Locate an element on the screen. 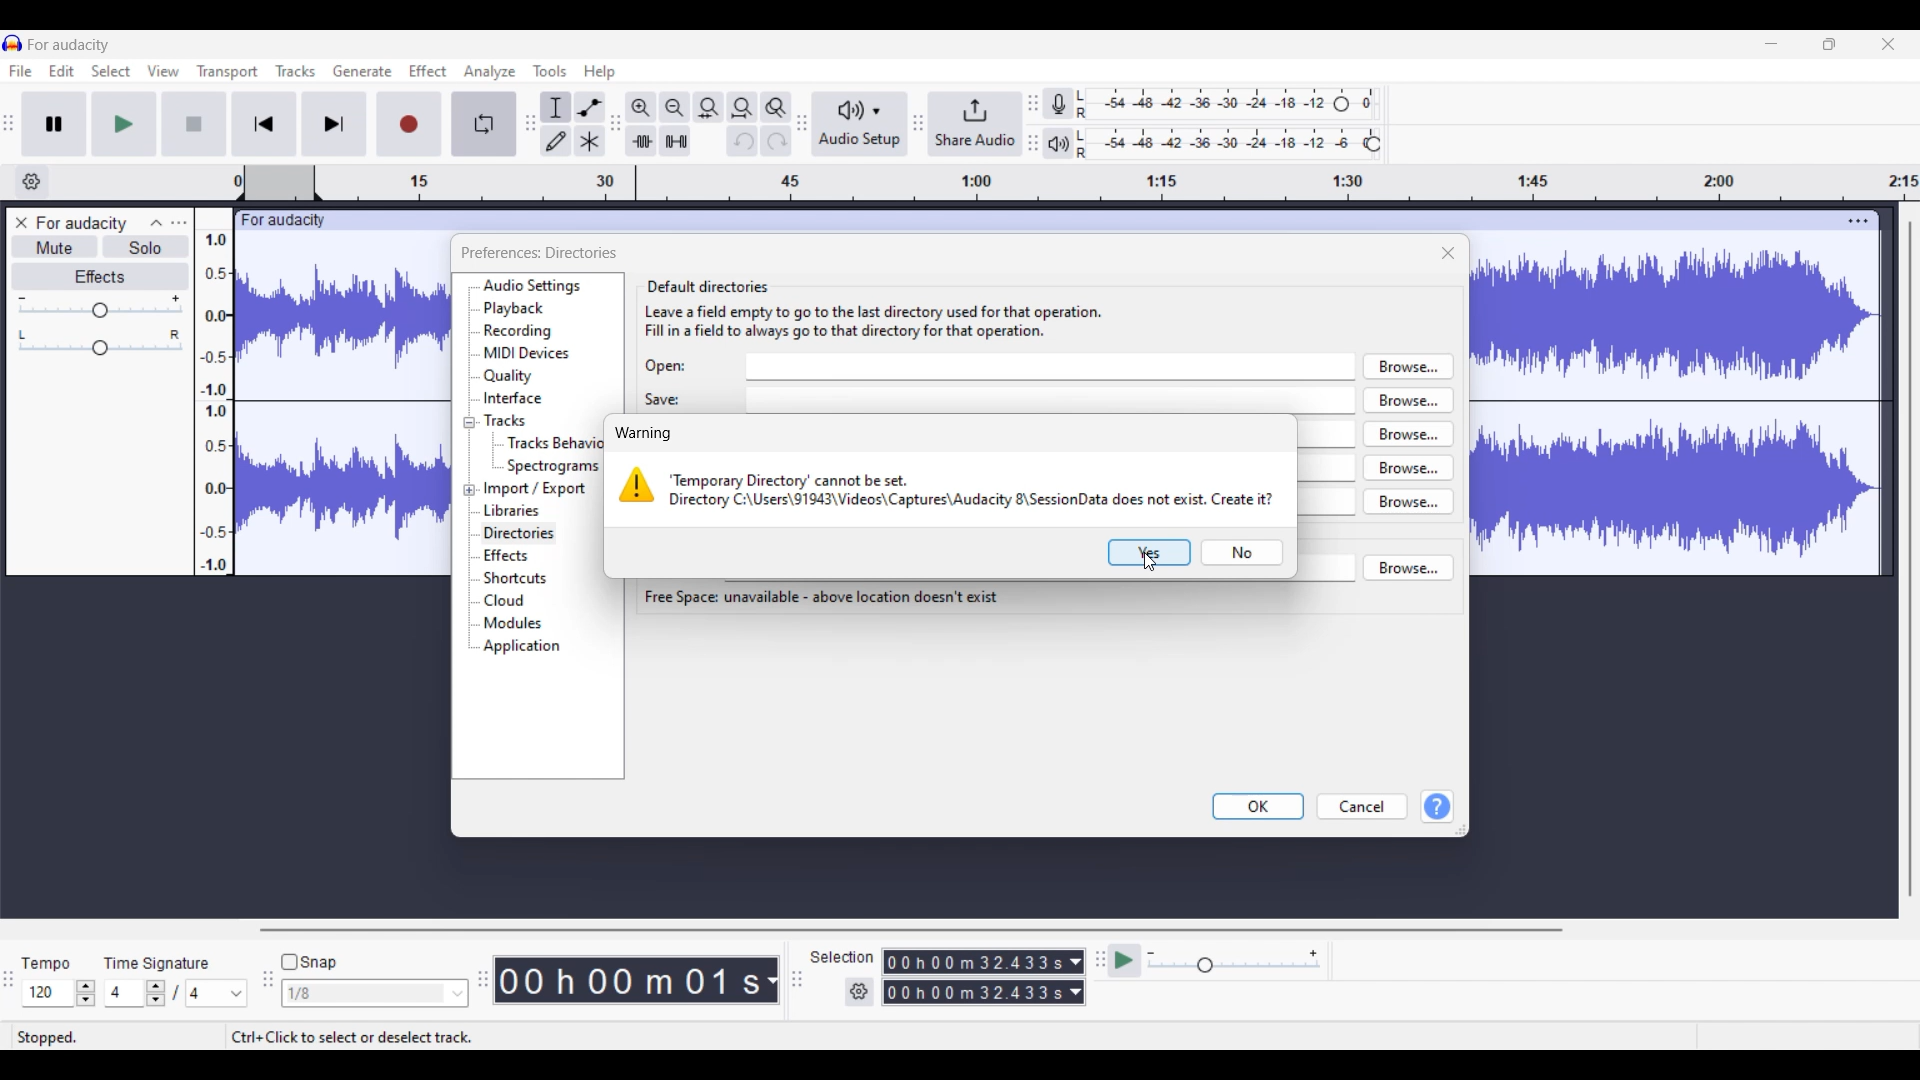 Image resolution: width=1920 pixels, height=1080 pixels. Recording is located at coordinates (517, 331).